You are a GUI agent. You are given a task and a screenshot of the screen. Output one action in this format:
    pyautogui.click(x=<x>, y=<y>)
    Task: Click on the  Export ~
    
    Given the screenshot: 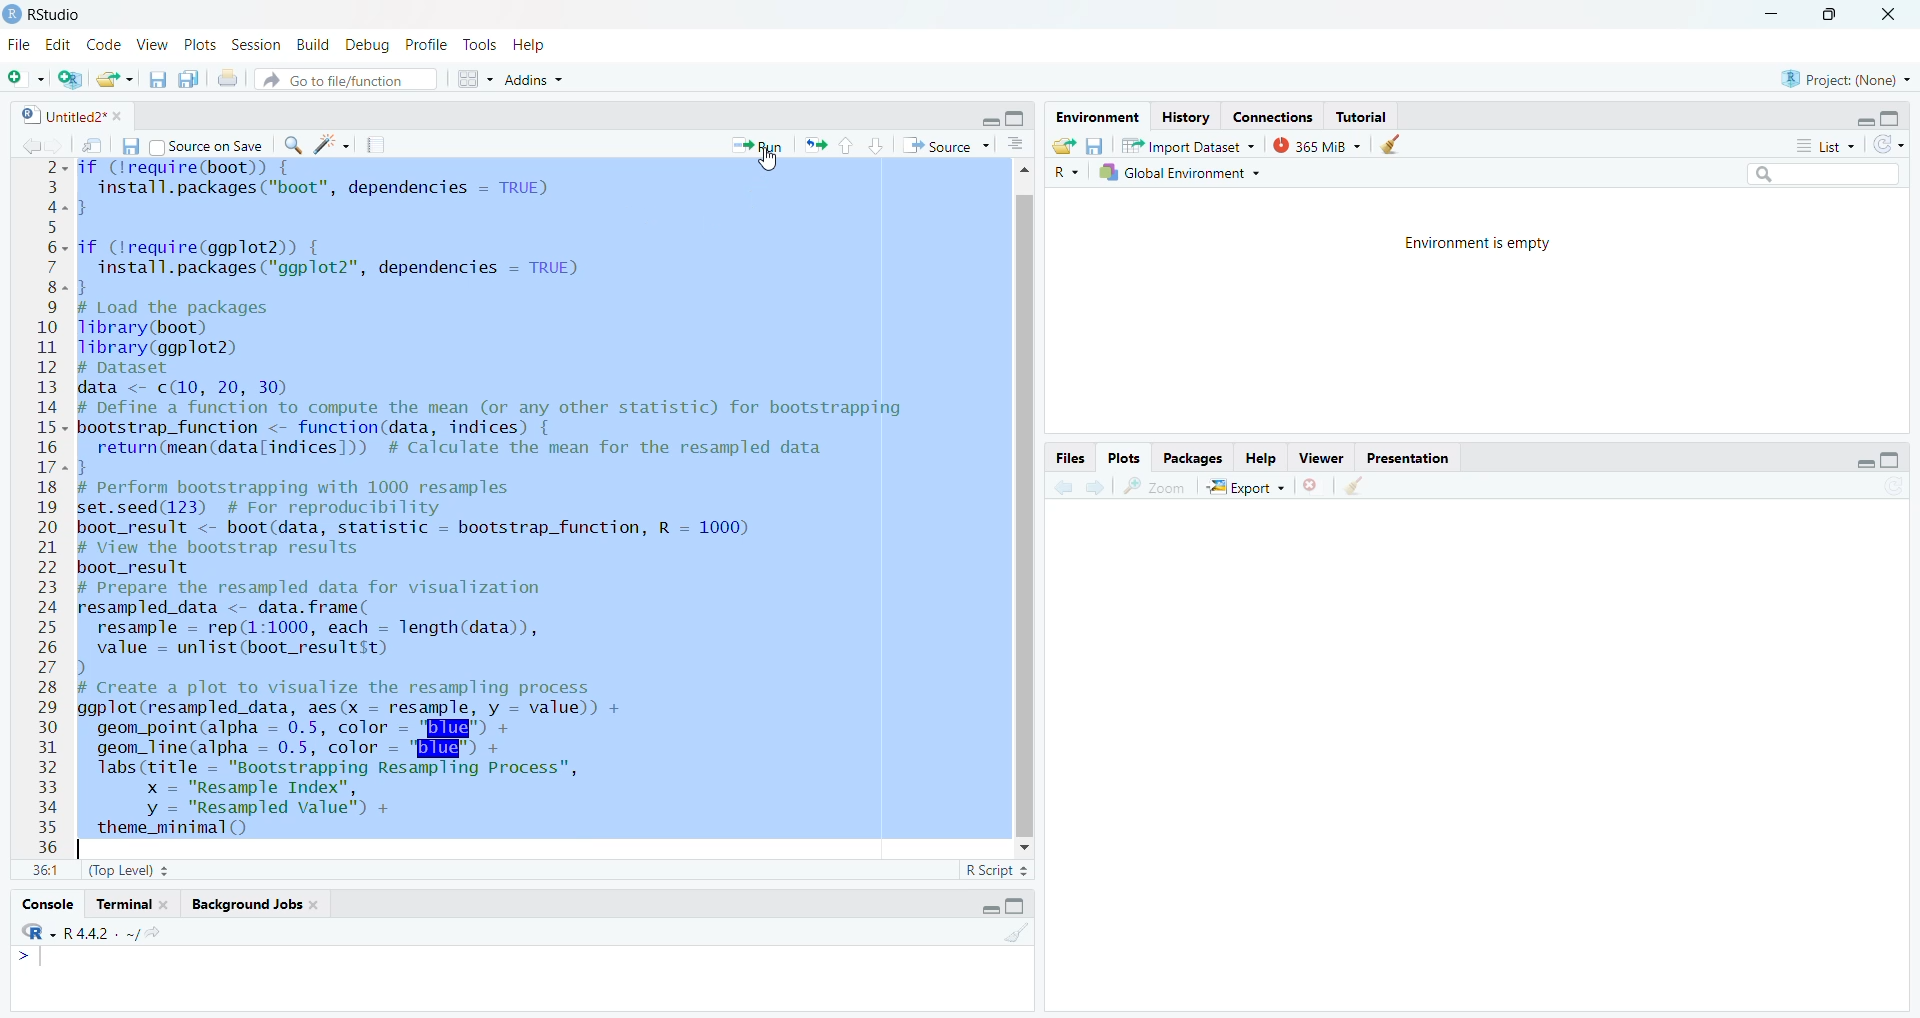 What is the action you would take?
    pyautogui.click(x=1247, y=486)
    